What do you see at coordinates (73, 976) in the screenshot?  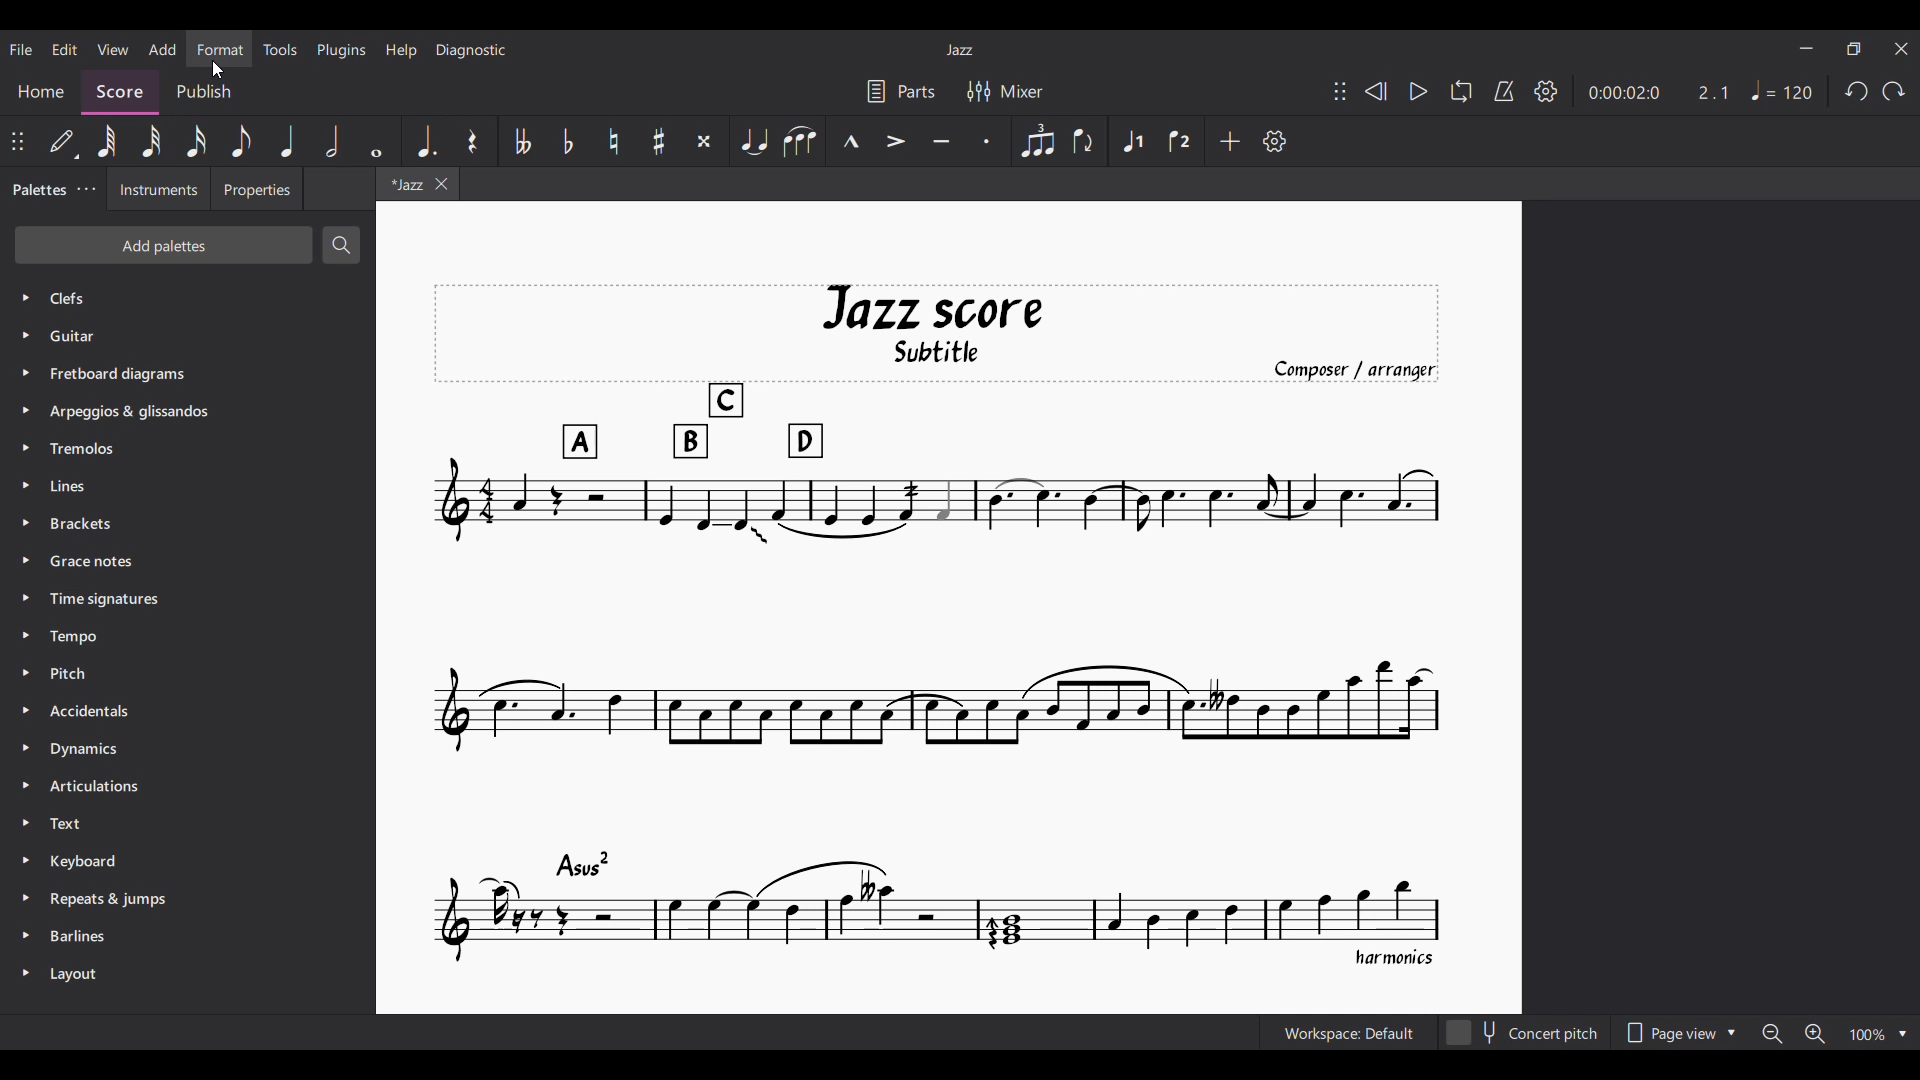 I see `Layout` at bounding box center [73, 976].